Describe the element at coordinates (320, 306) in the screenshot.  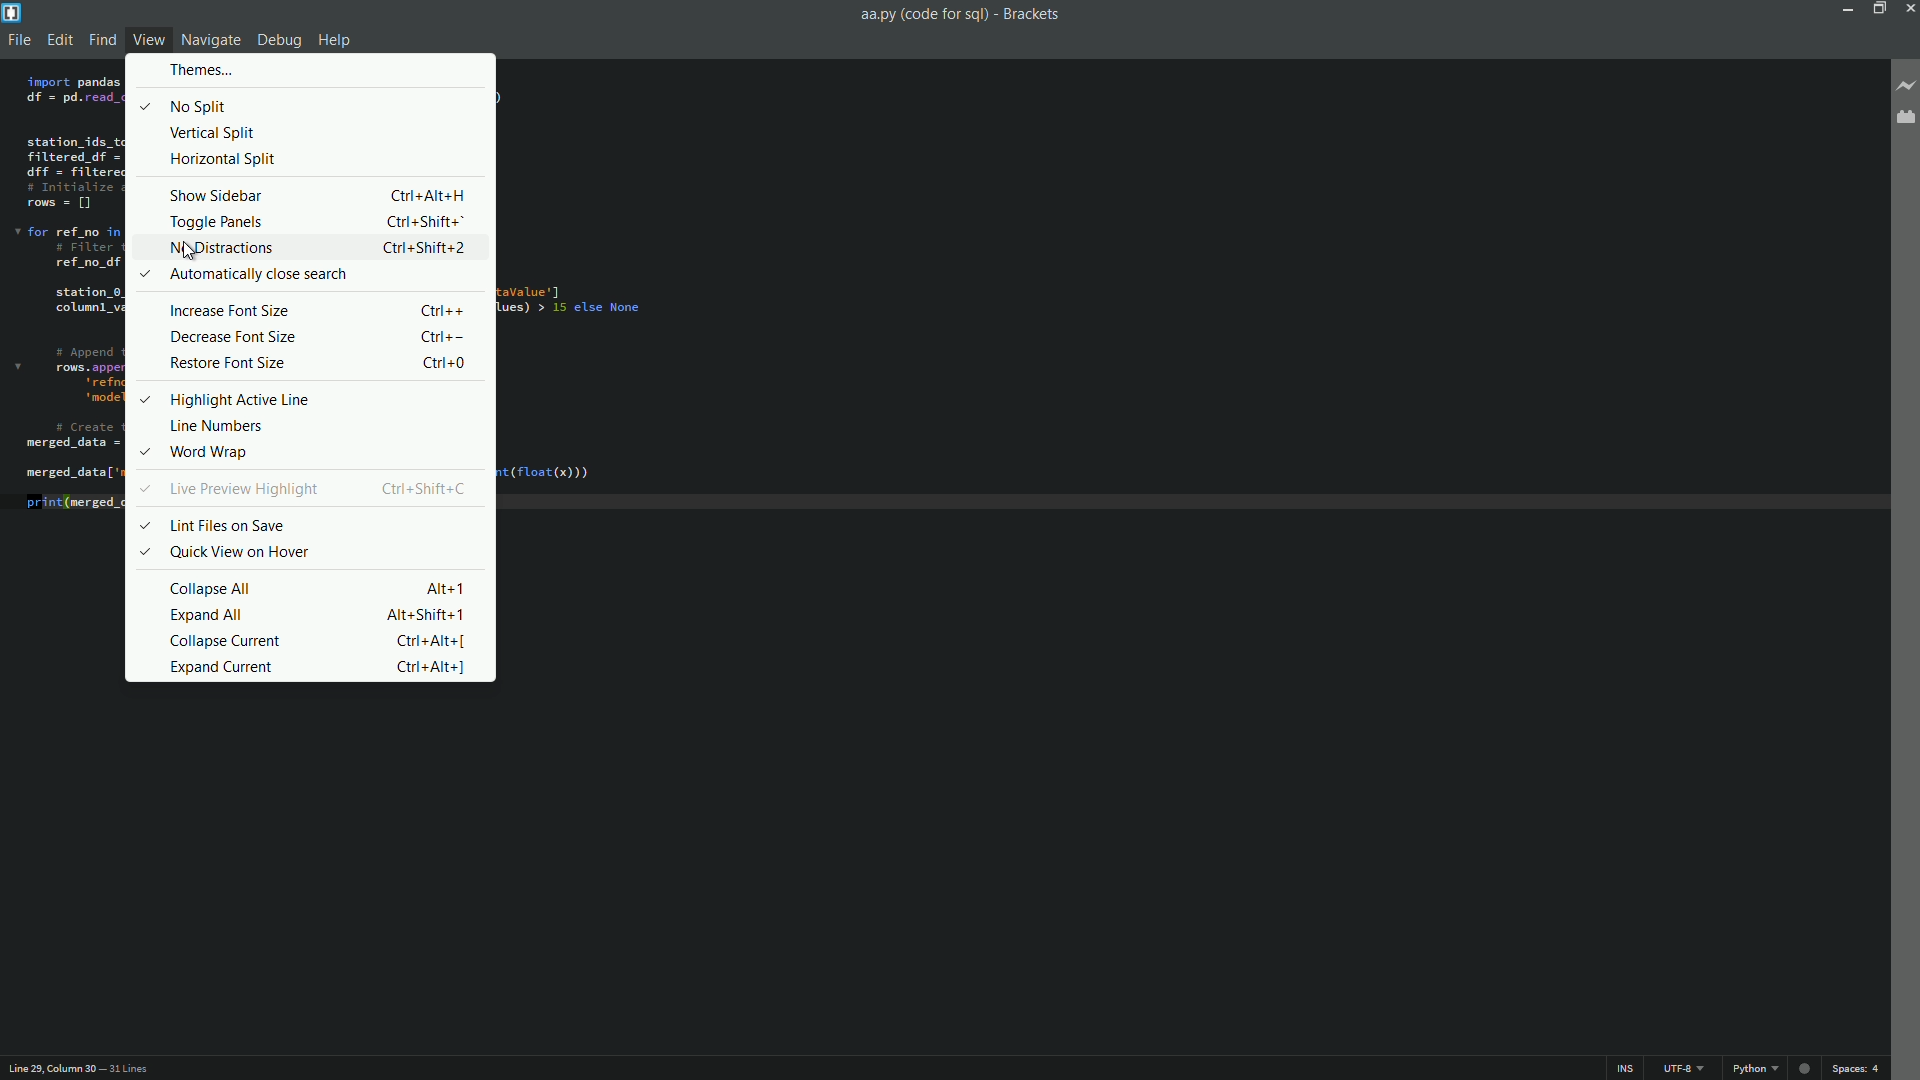
I see `increase font size ctrl++` at that location.